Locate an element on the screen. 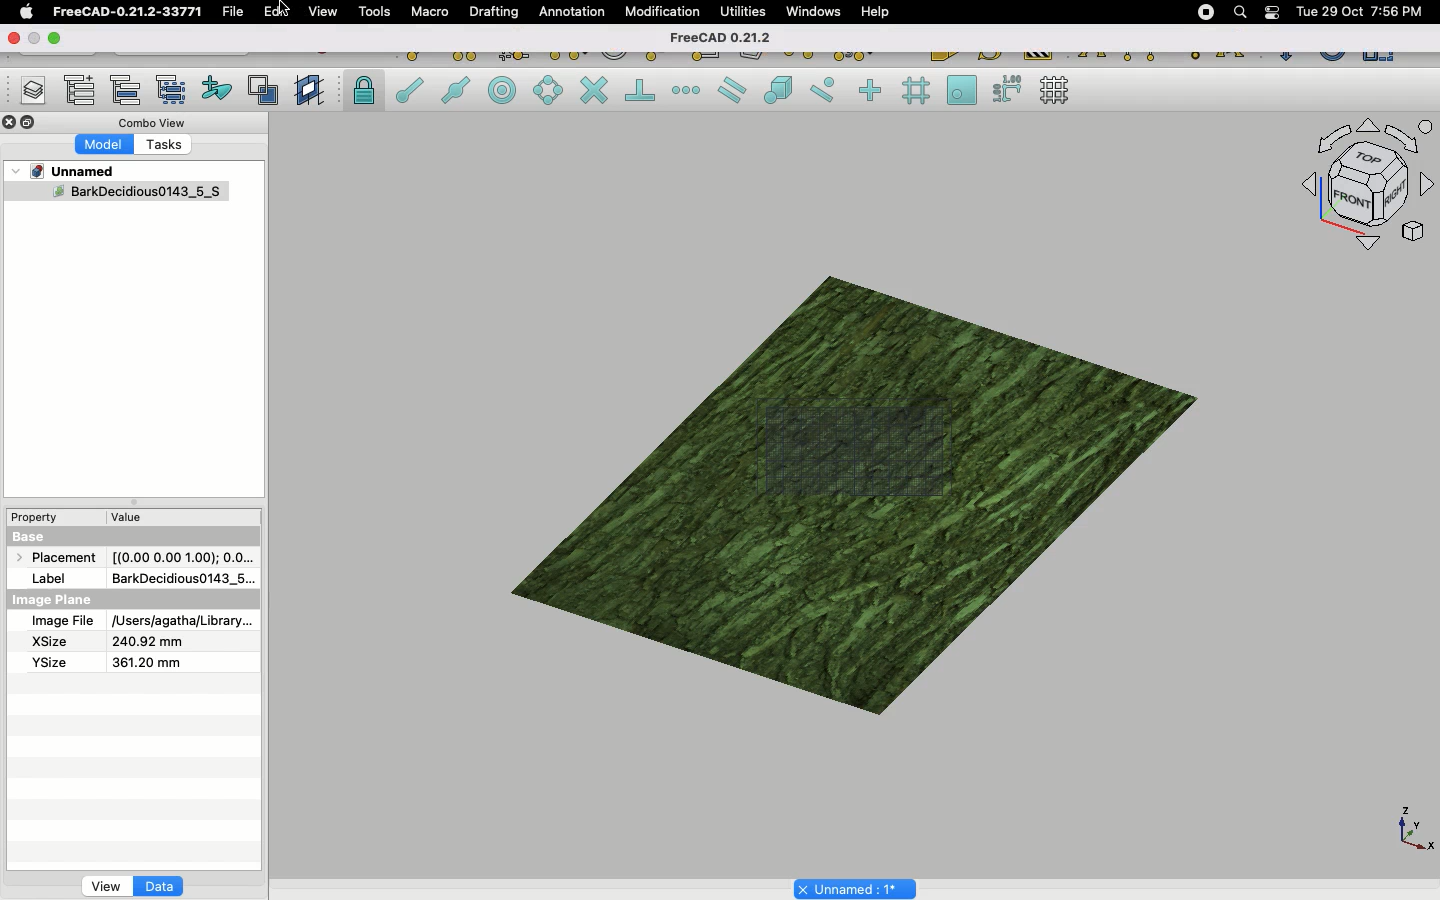 The image size is (1440, 900). Move to group is located at coordinates (129, 90).